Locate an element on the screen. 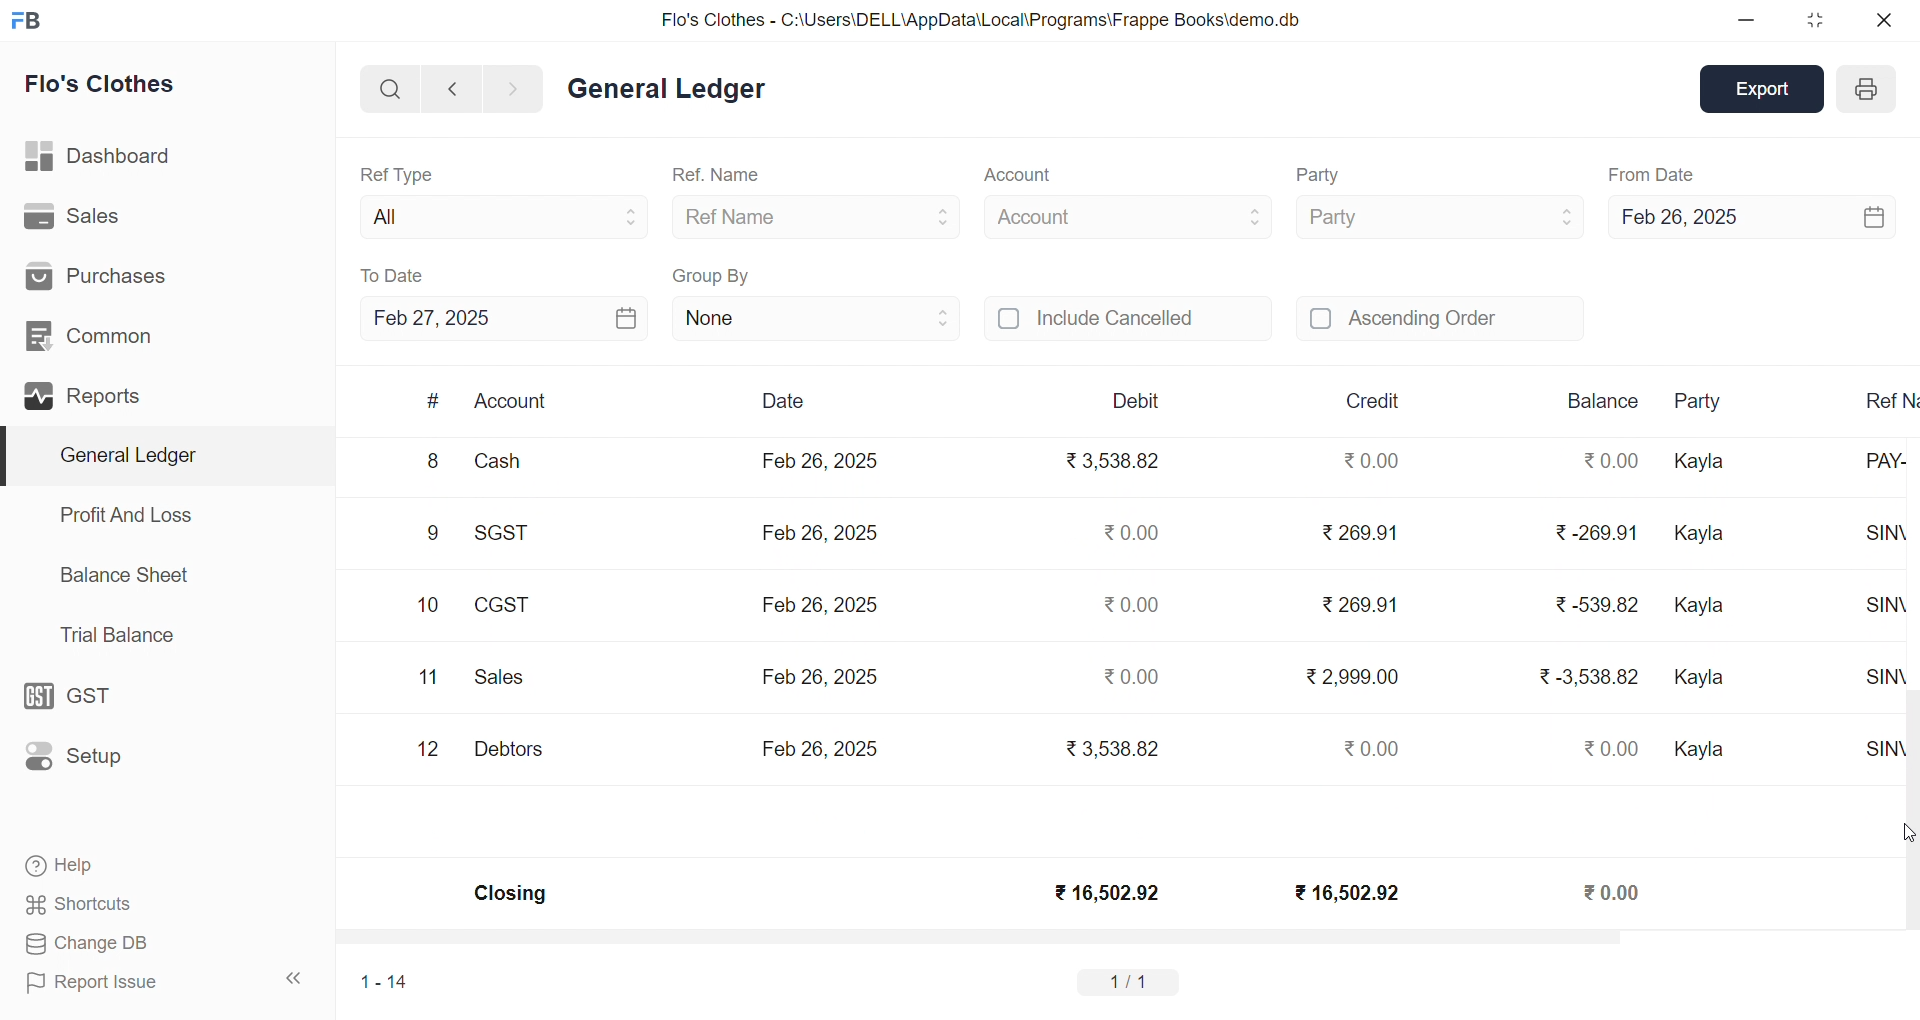  Flo's Clothes - C:\Users\DELL\AppData\Local\Programs\Frappe Books\demo.db is located at coordinates (979, 18).